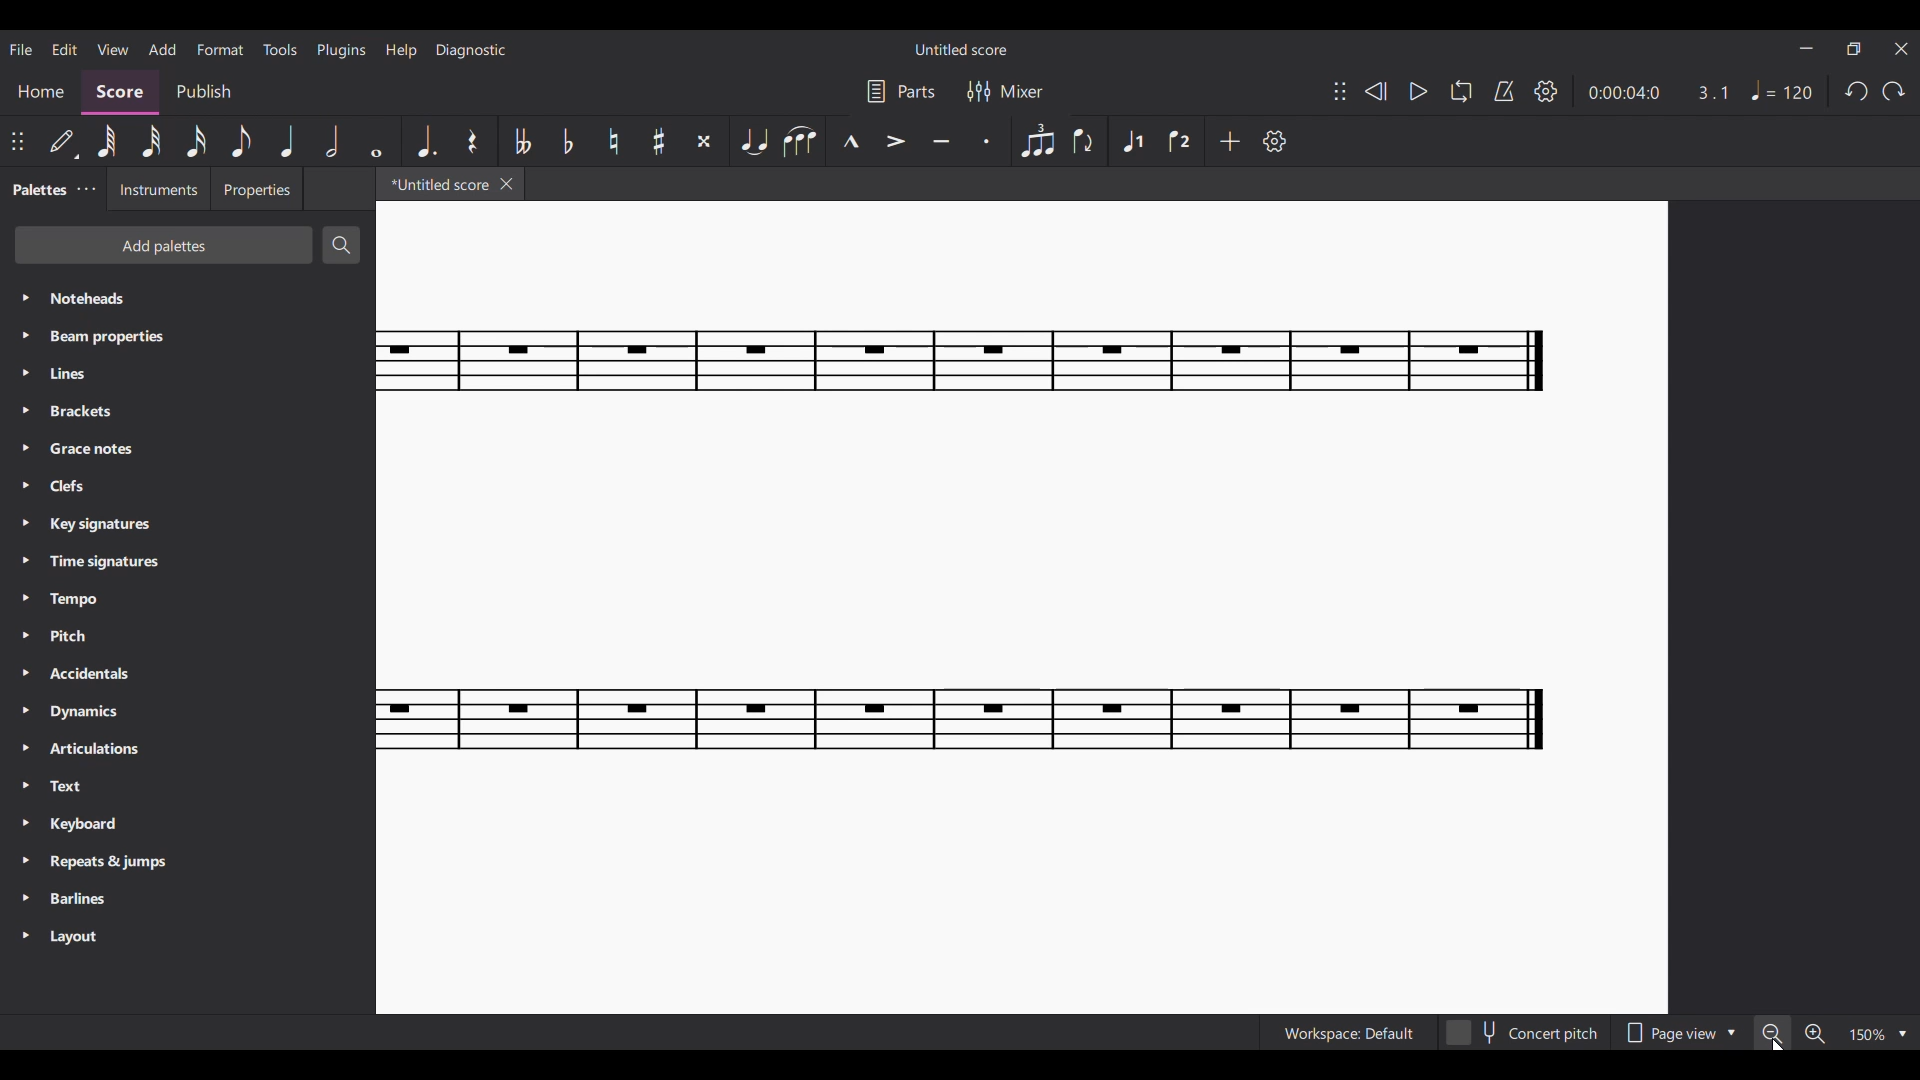  I want to click on Add, so click(1229, 141).